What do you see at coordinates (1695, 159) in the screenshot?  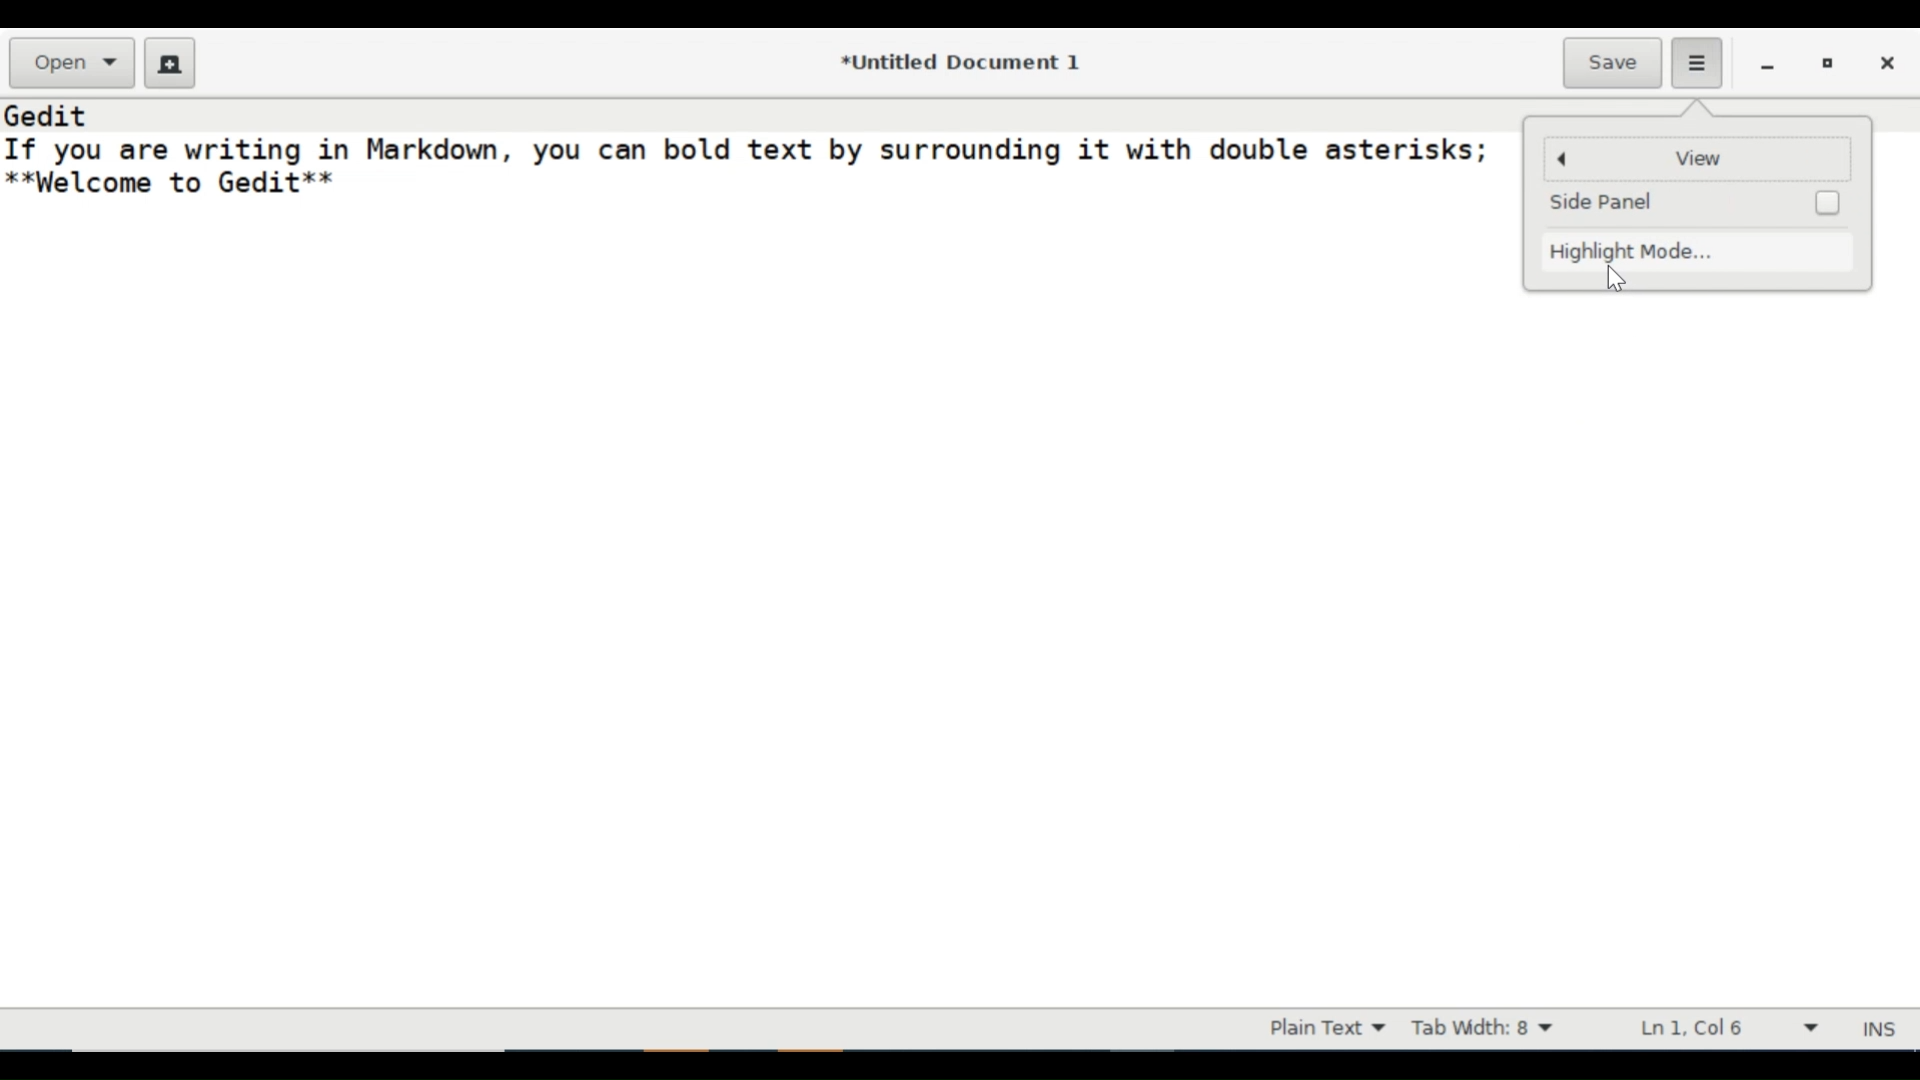 I see `View` at bounding box center [1695, 159].